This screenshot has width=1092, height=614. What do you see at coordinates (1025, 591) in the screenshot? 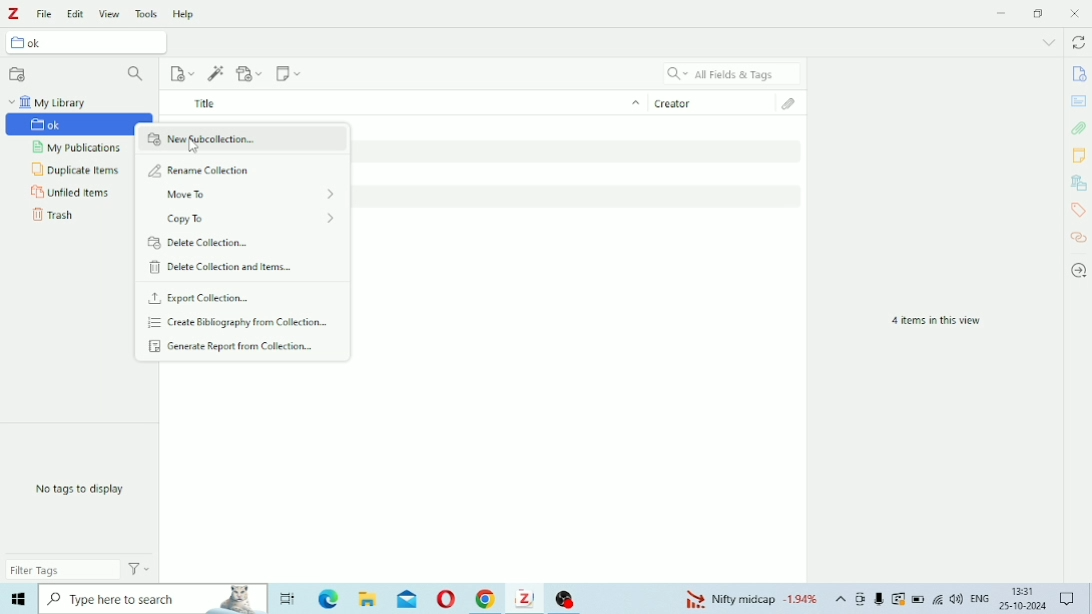
I see `13:31` at bounding box center [1025, 591].